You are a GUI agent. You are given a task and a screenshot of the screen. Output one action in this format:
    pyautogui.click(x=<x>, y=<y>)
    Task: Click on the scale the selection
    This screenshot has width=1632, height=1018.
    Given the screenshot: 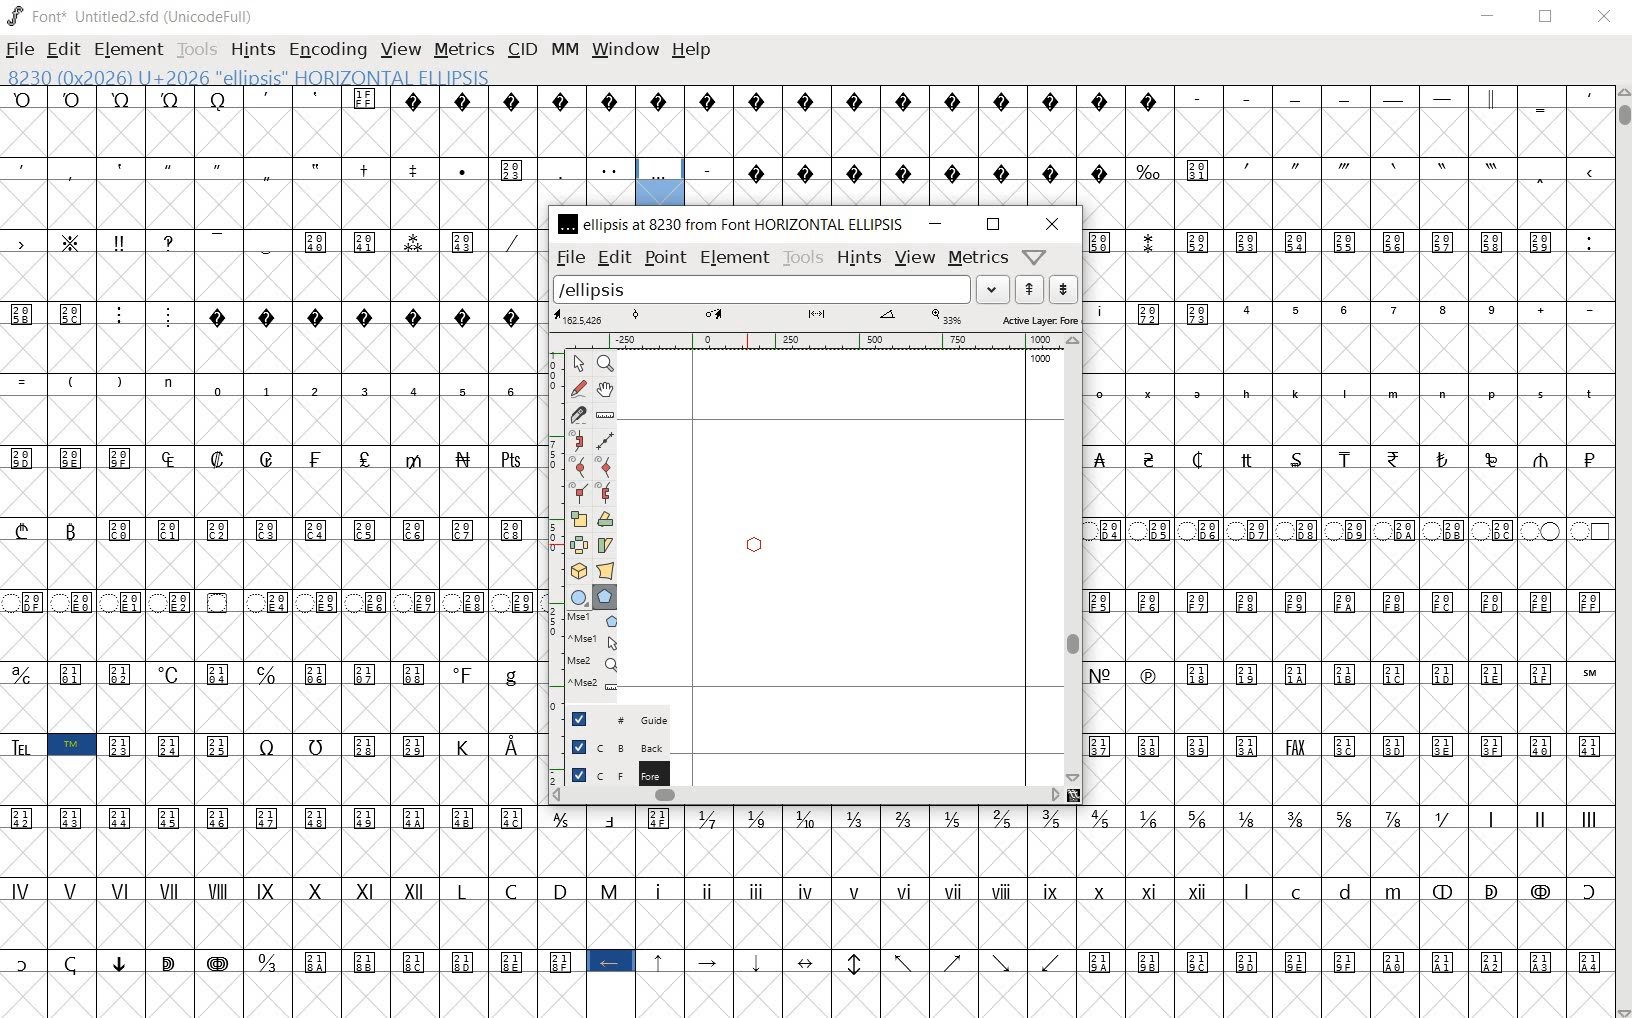 What is the action you would take?
    pyautogui.click(x=577, y=517)
    